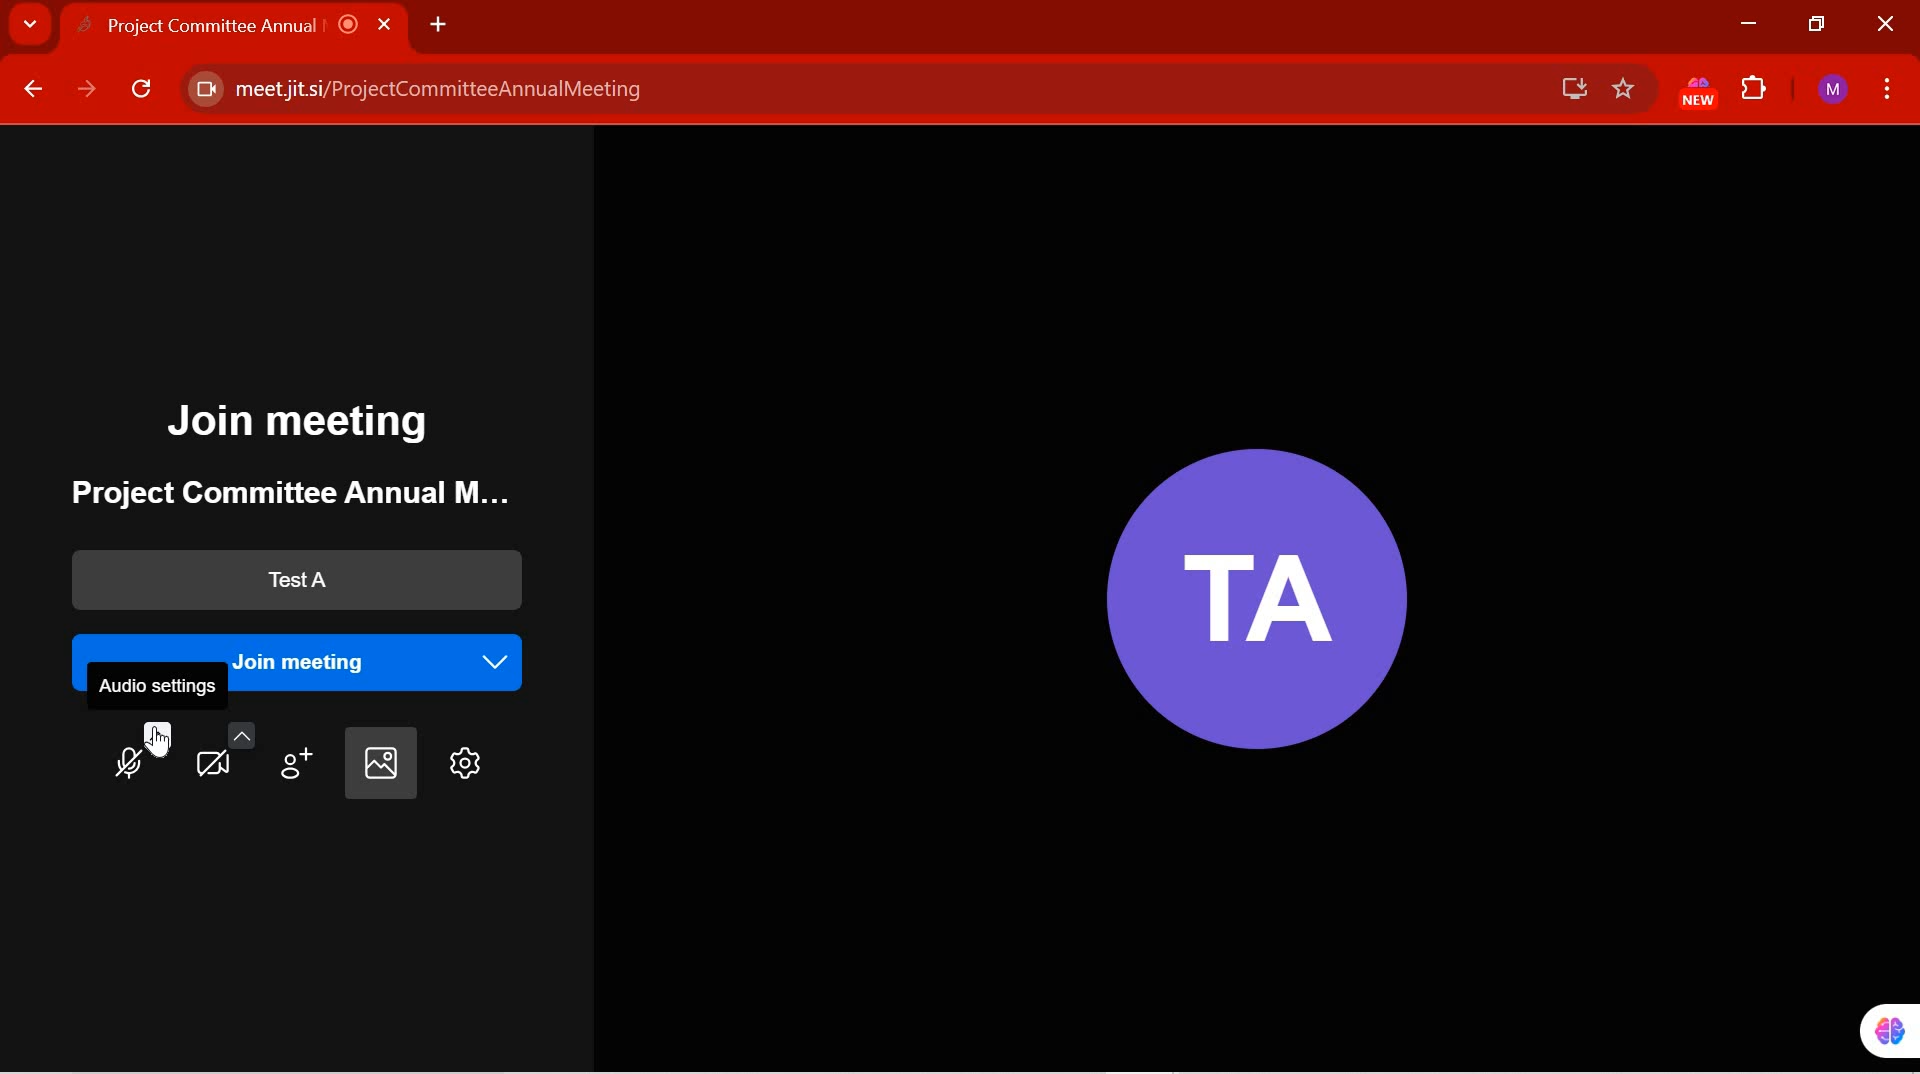 Image resolution: width=1920 pixels, height=1074 pixels. Describe the element at coordinates (275, 493) in the screenshot. I see `Project Committee Annual M...` at that location.